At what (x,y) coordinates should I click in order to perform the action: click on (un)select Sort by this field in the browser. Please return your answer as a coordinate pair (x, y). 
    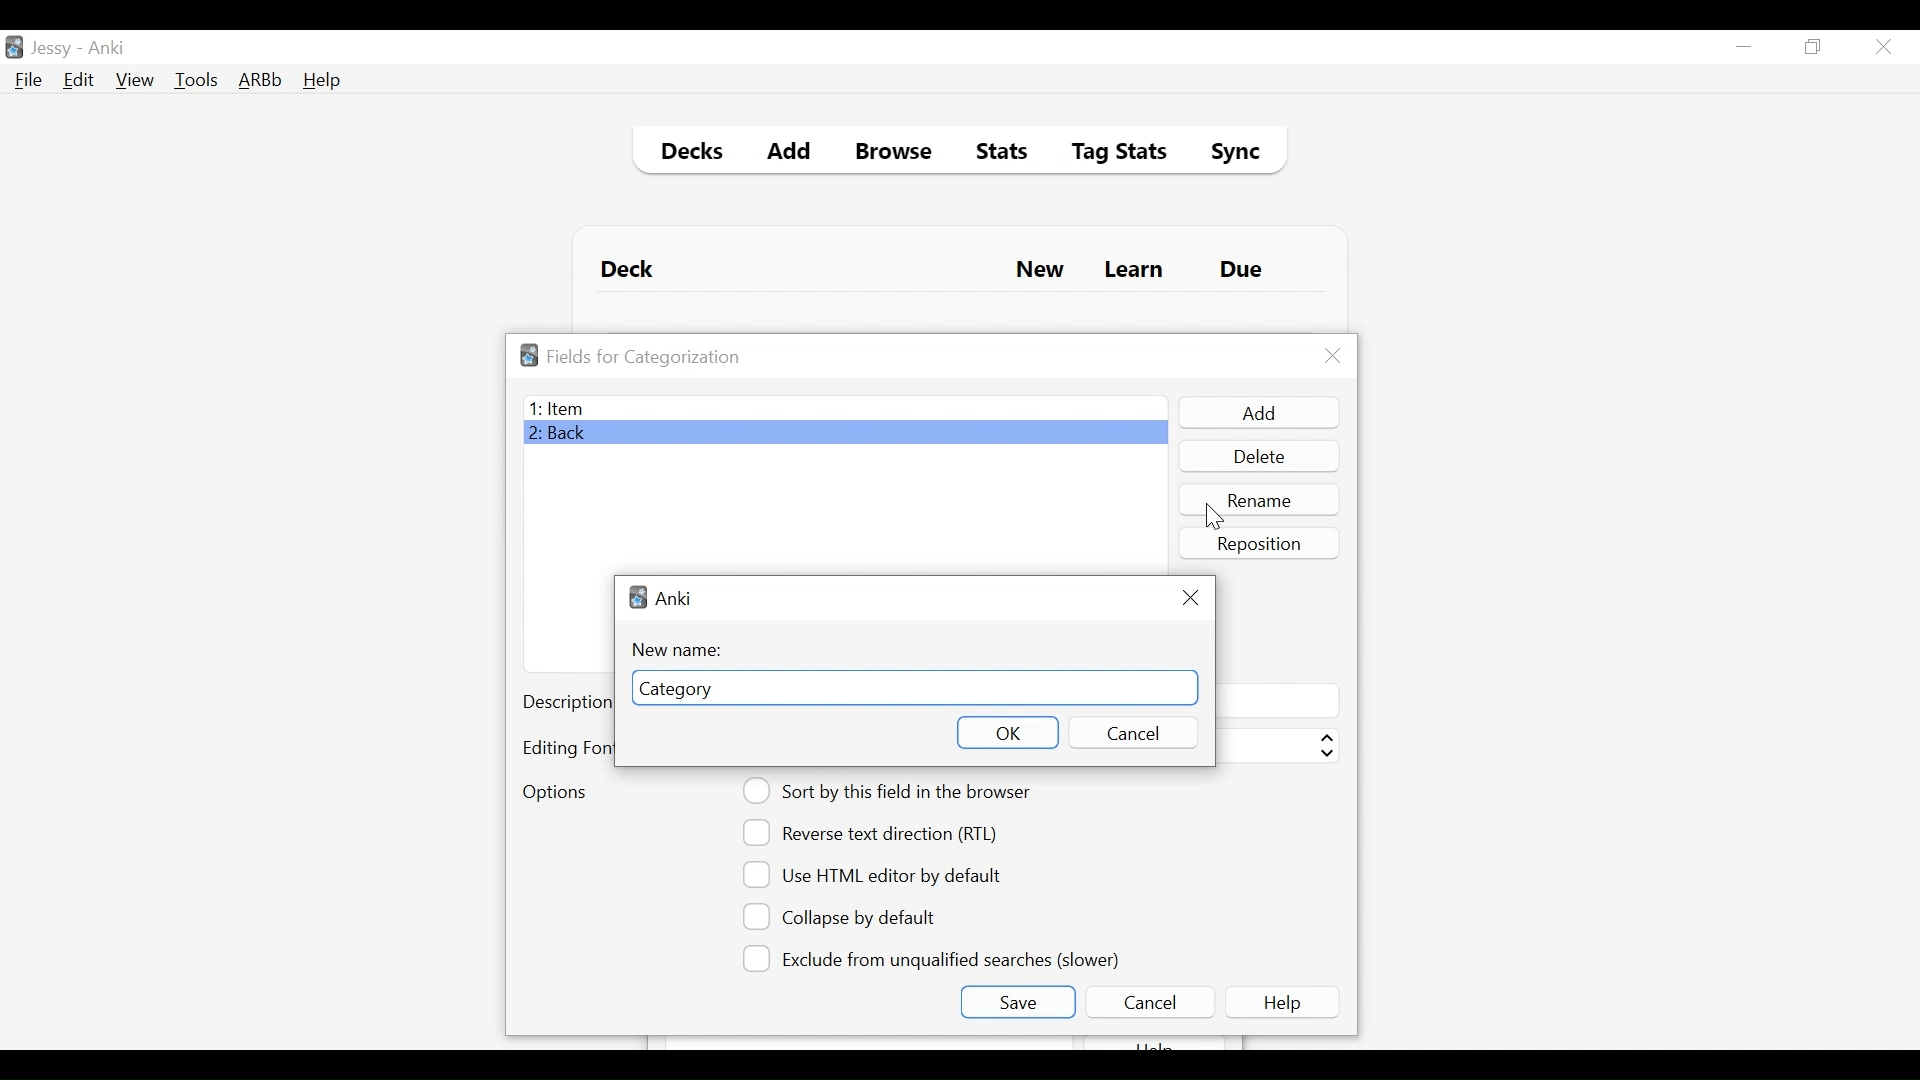
    Looking at the image, I should click on (890, 791).